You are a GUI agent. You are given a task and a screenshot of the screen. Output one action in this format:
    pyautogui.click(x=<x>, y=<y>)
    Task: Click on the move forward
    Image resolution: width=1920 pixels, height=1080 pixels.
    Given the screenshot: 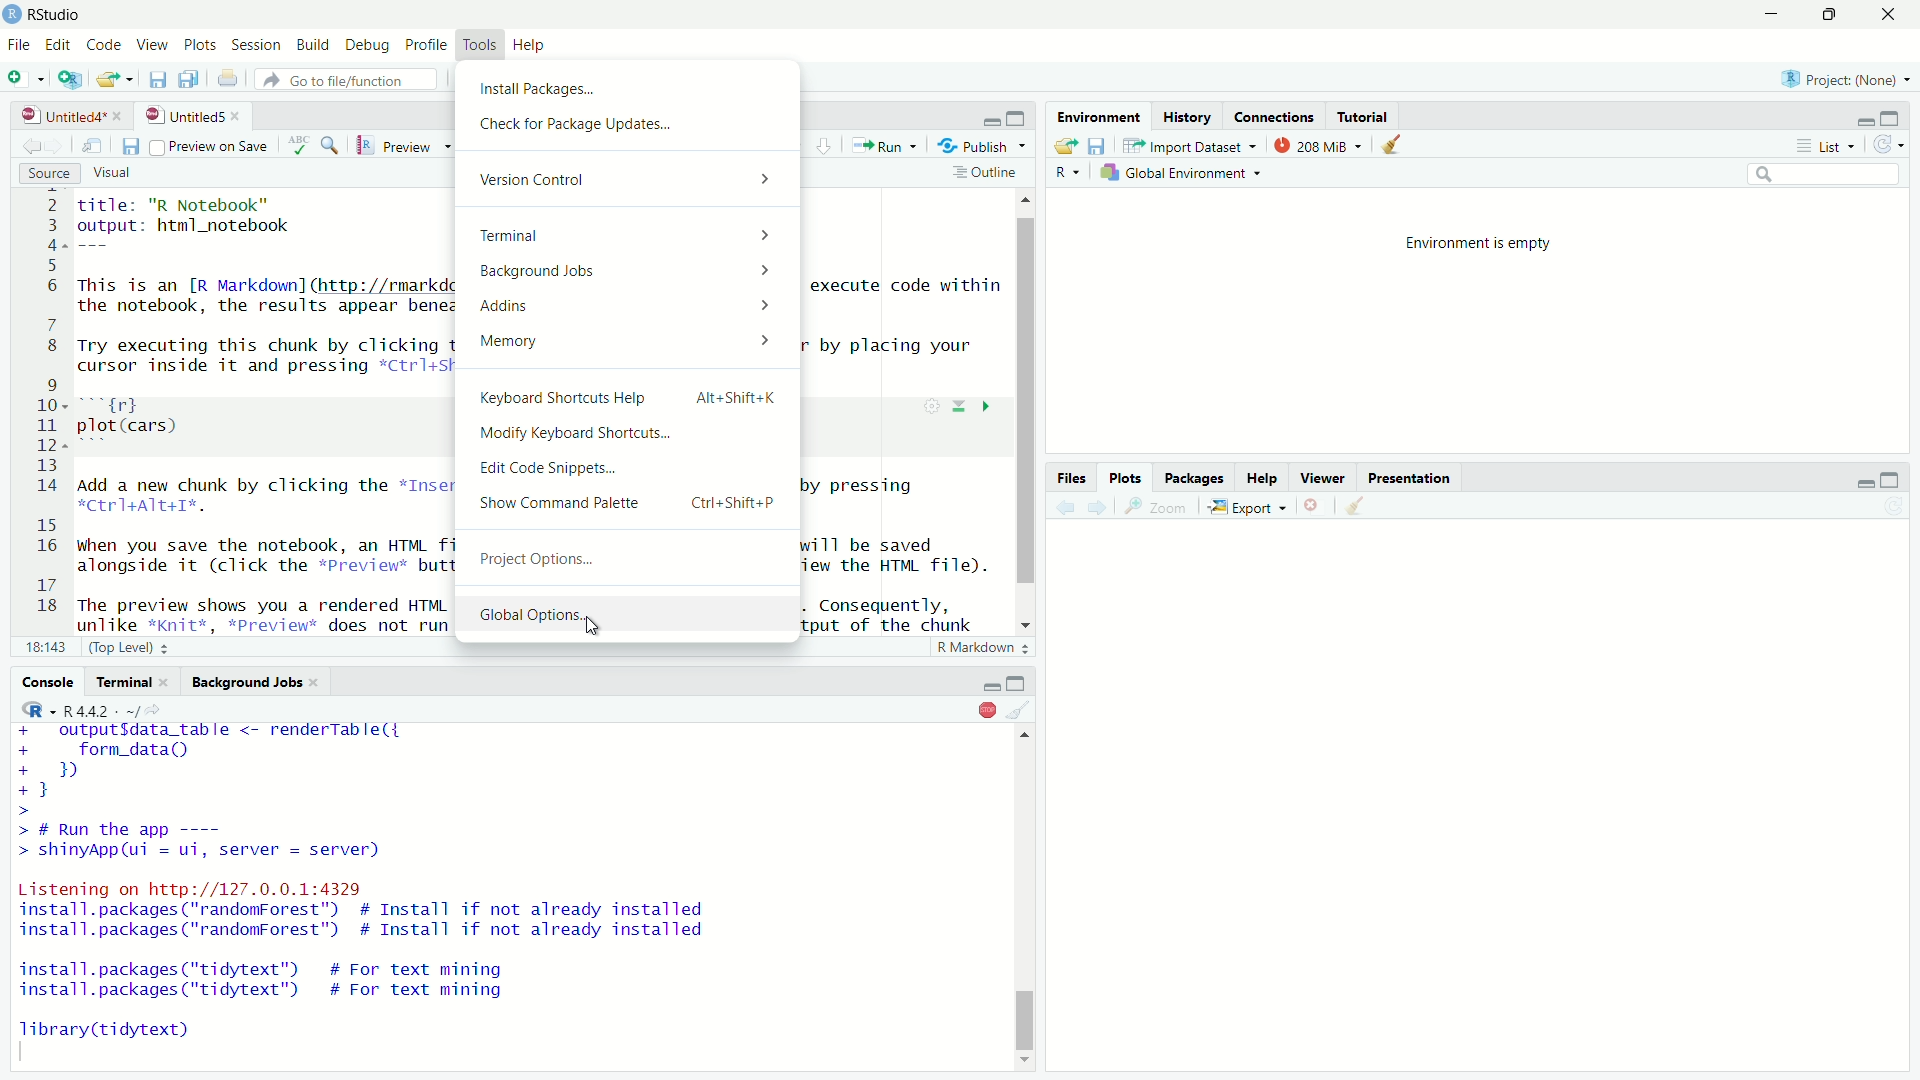 What is the action you would take?
    pyautogui.click(x=1096, y=508)
    